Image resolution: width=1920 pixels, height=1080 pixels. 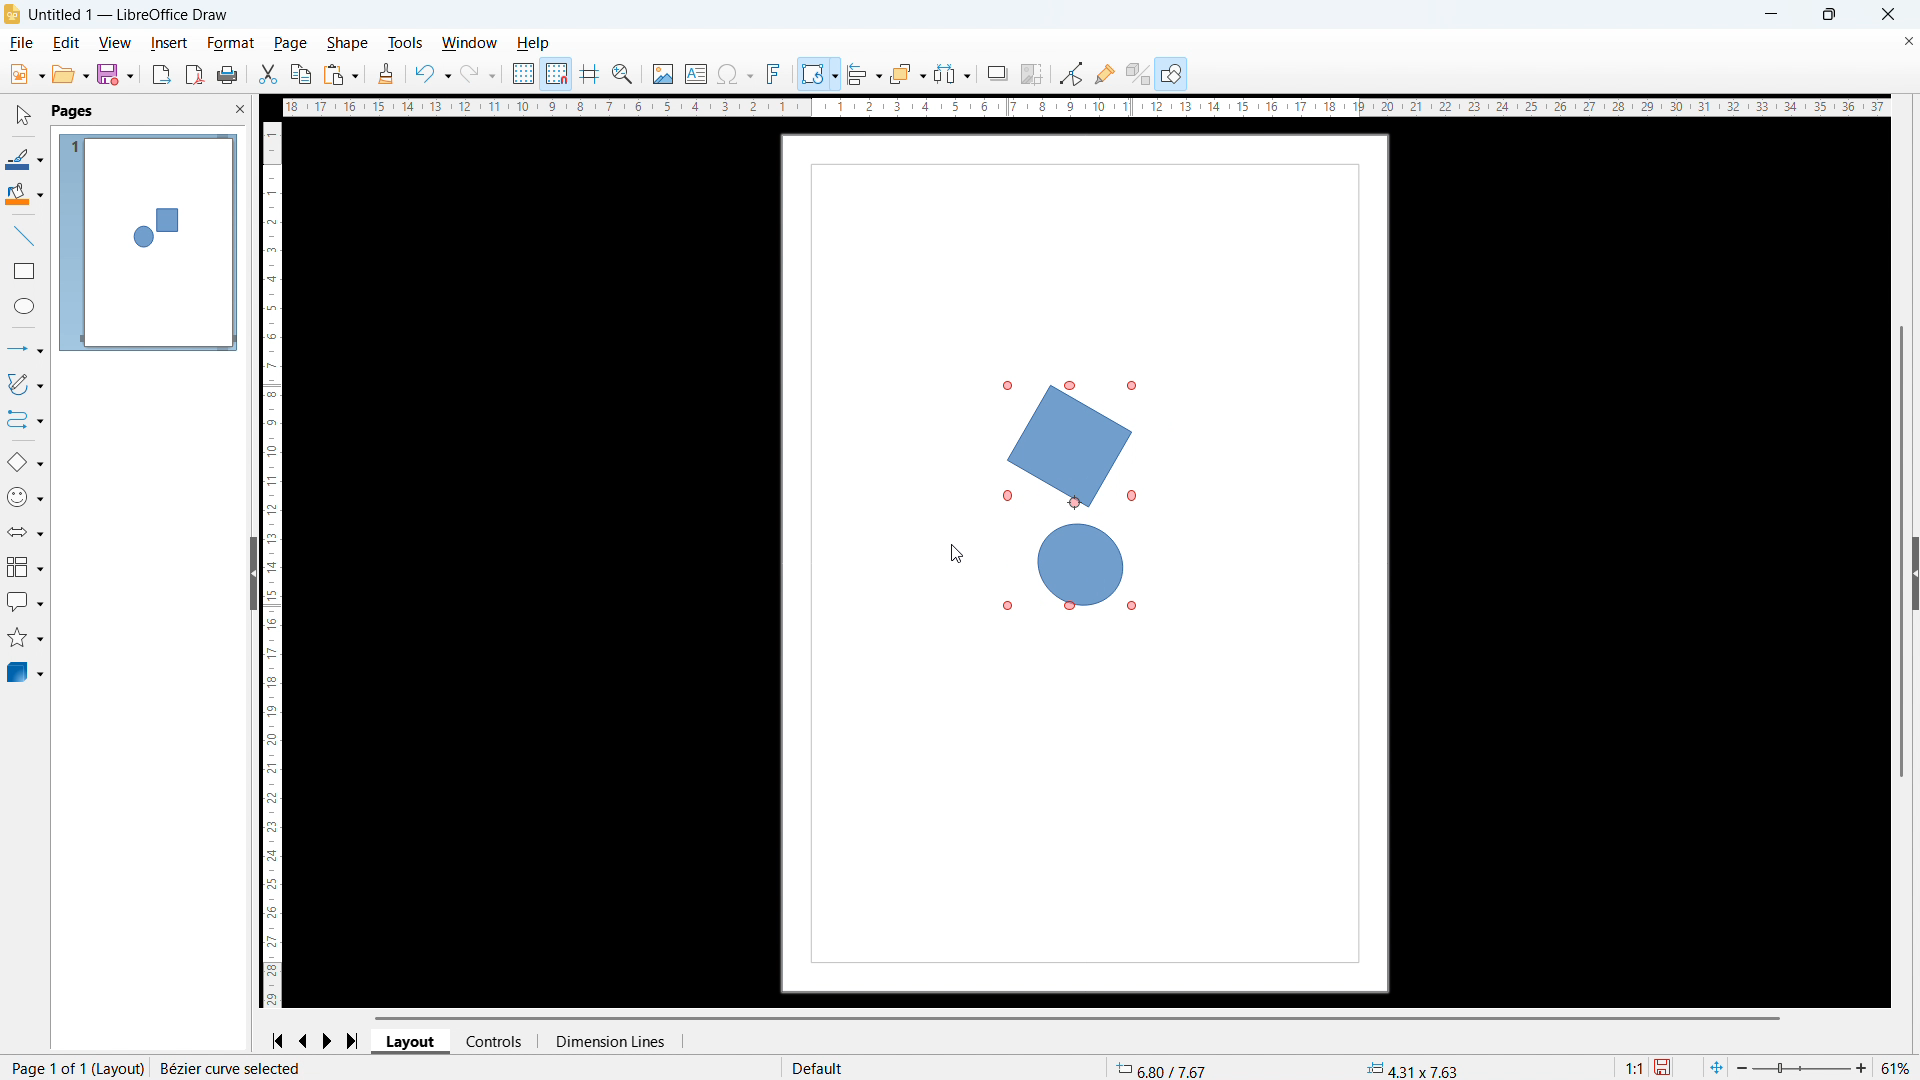 I want to click on Close , so click(x=1888, y=15).